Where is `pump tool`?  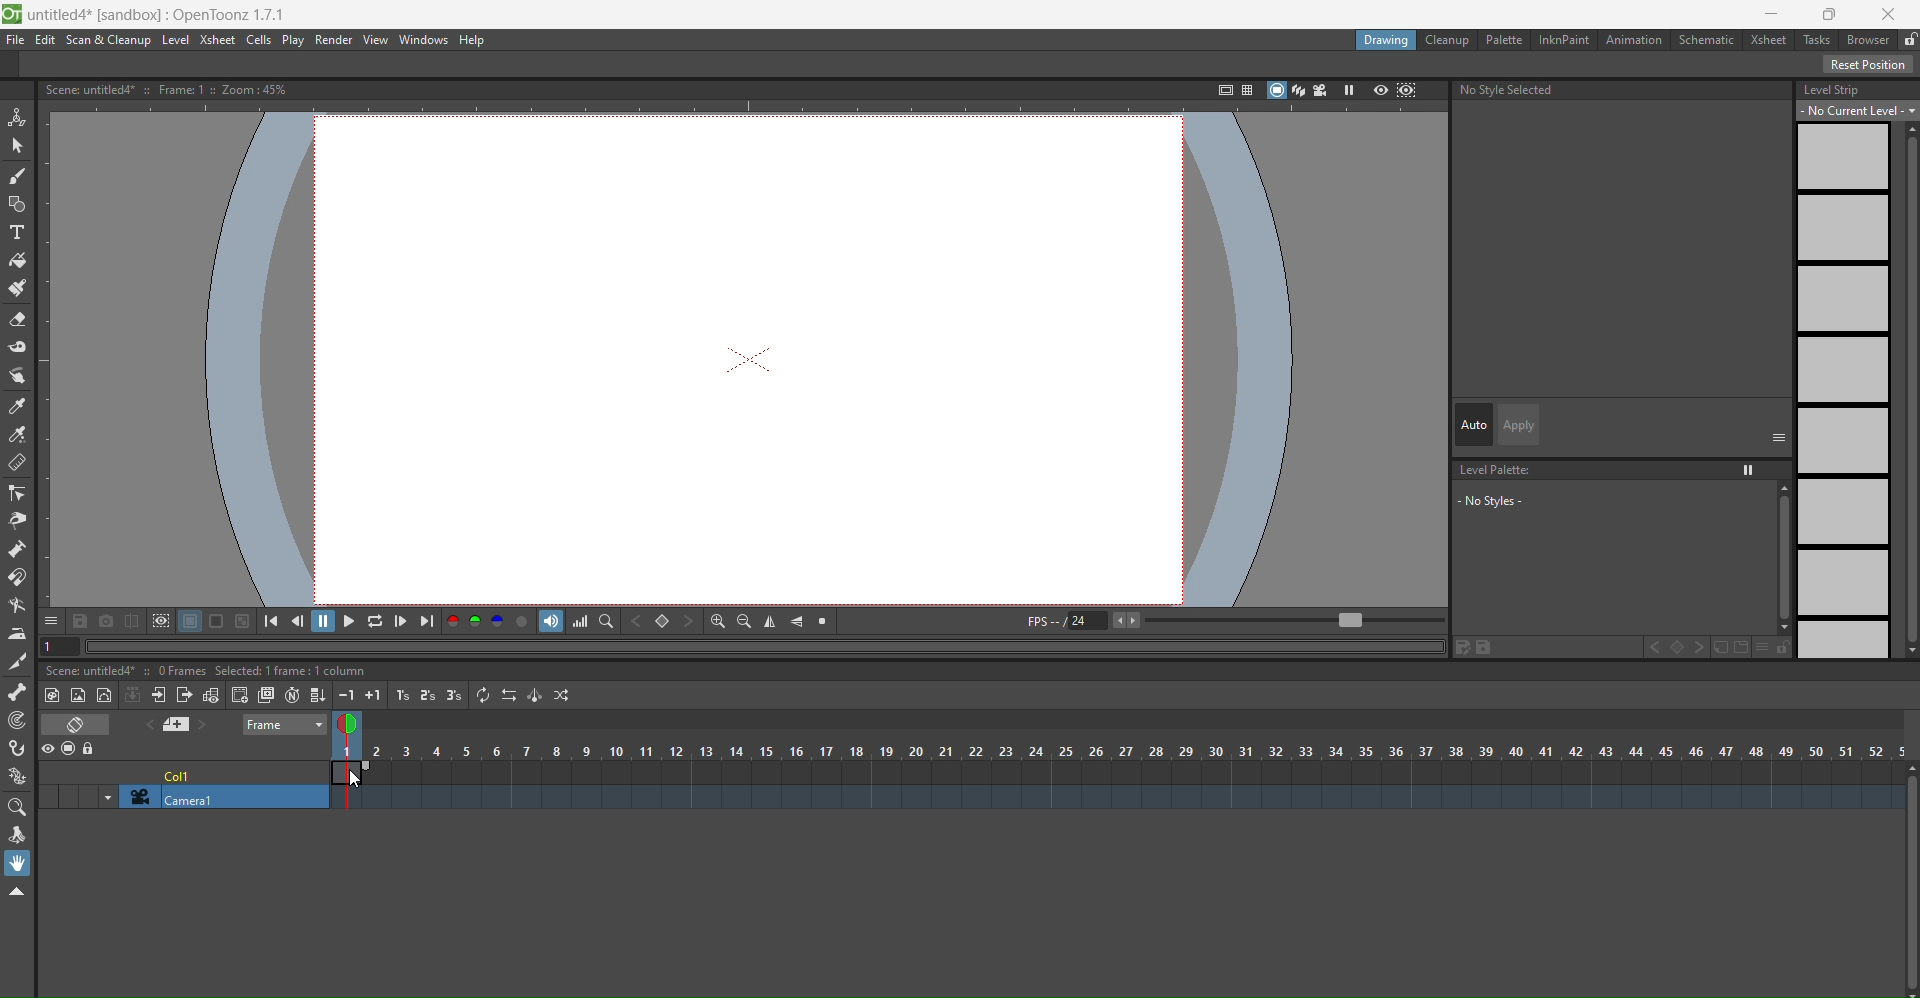
pump tool is located at coordinates (15, 549).